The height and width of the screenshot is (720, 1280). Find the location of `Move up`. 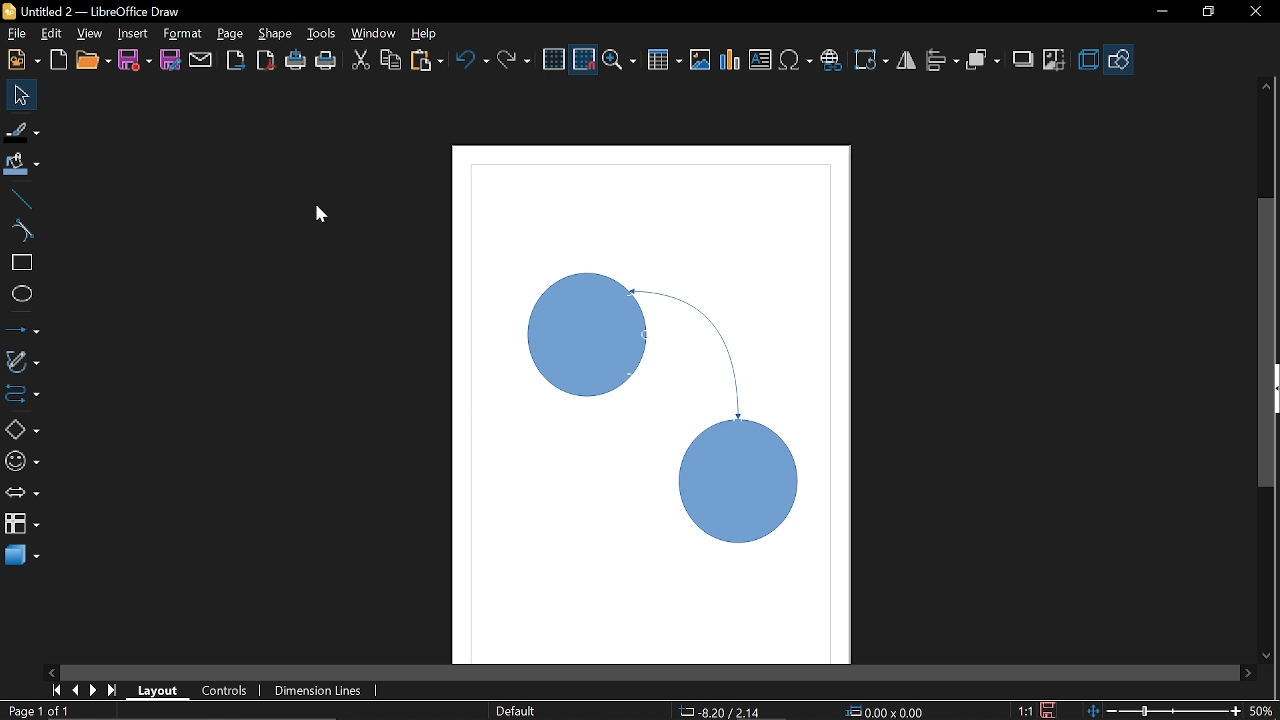

Move up is located at coordinates (1267, 86).